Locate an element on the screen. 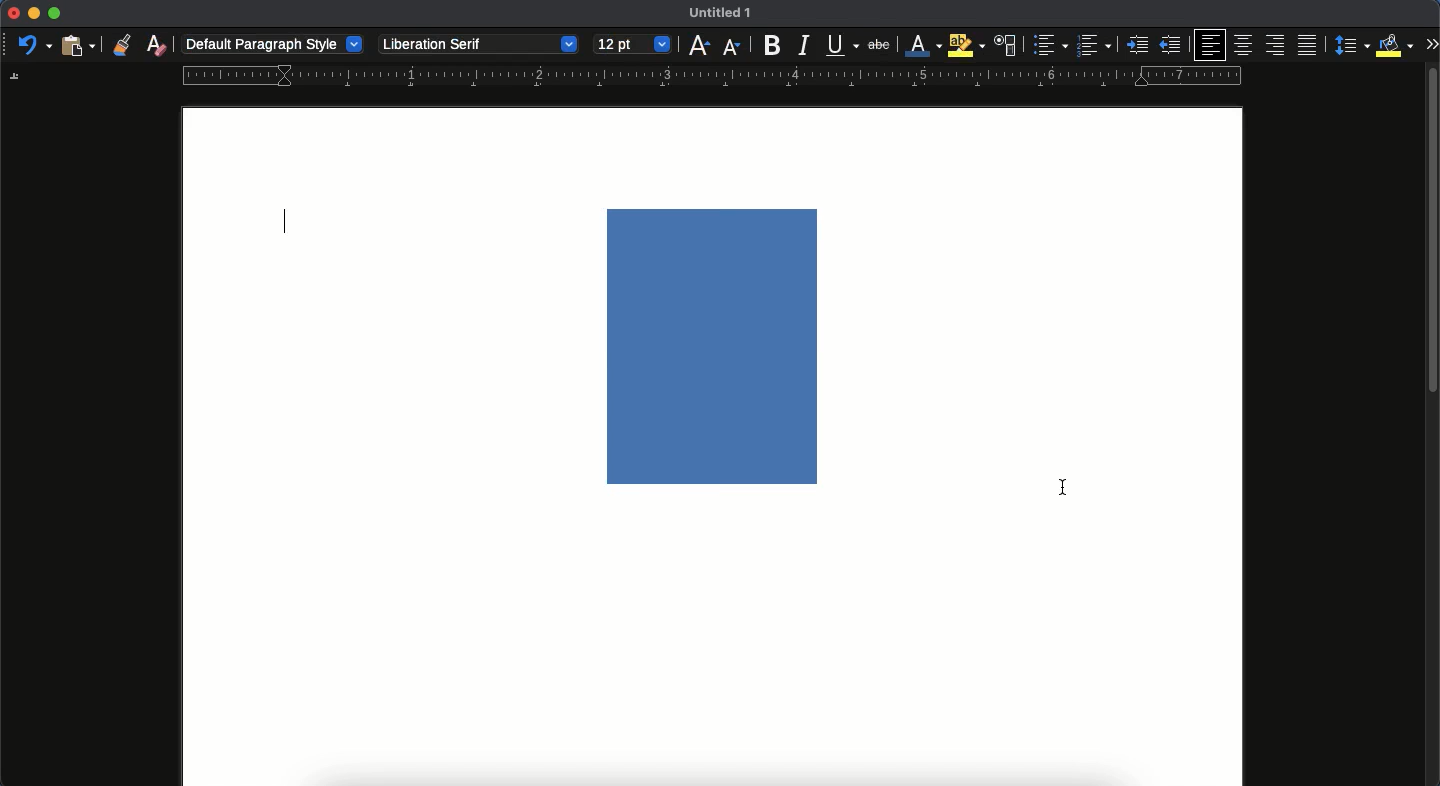 The height and width of the screenshot is (786, 1440). image is located at coordinates (715, 353).